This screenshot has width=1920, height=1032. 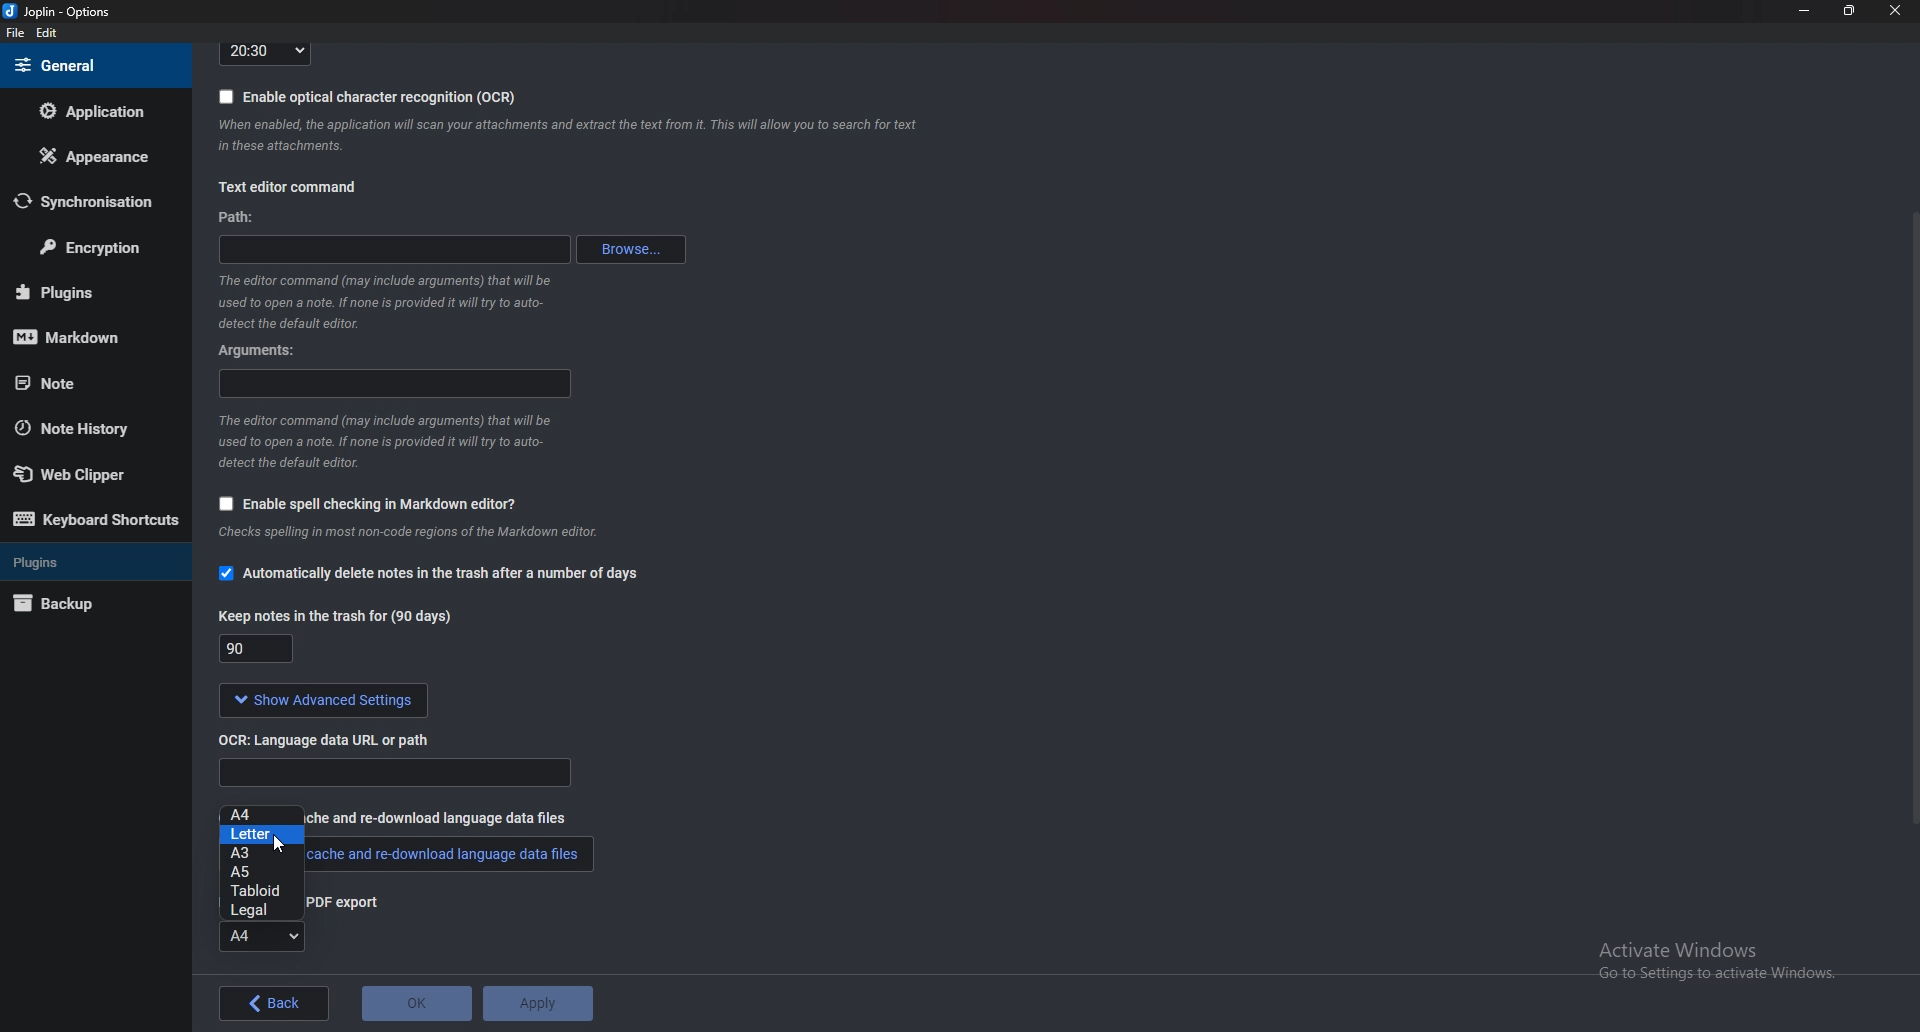 What do you see at coordinates (405, 537) in the screenshot?
I see `Info on spell checking` at bounding box center [405, 537].